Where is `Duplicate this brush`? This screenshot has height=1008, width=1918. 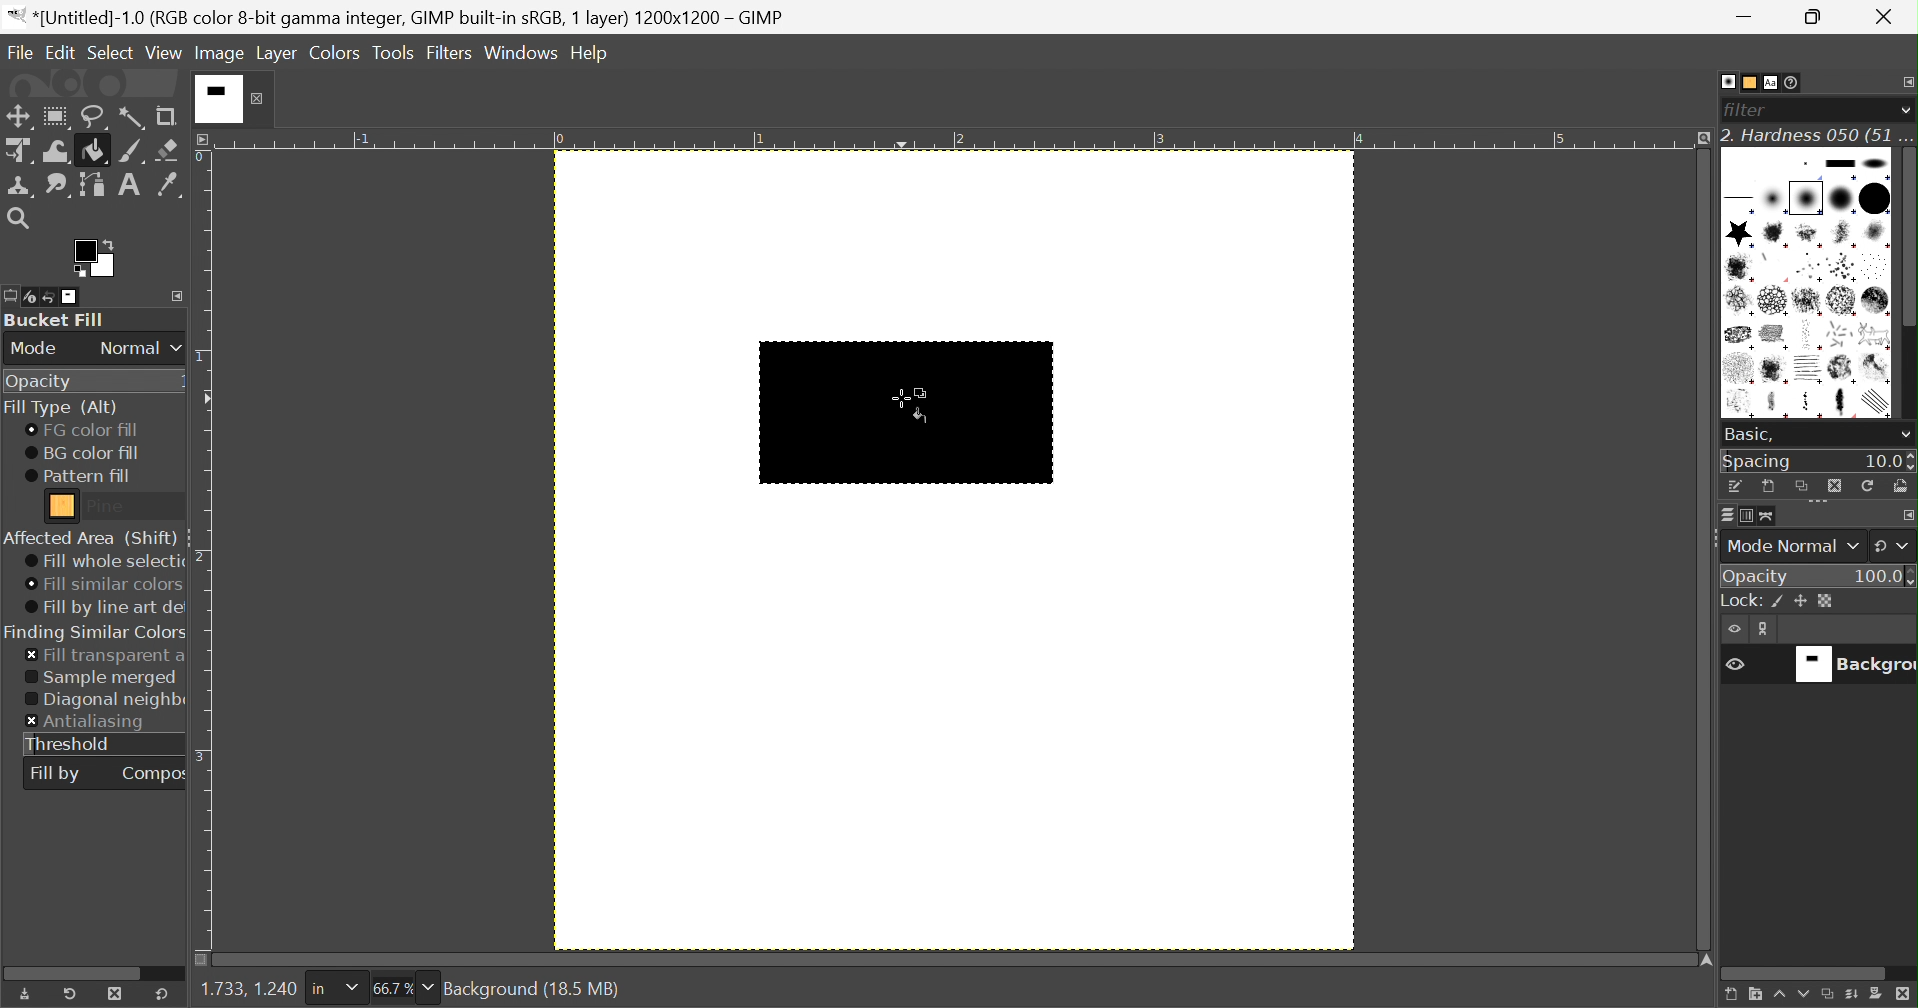 Duplicate this brush is located at coordinates (1801, 486).